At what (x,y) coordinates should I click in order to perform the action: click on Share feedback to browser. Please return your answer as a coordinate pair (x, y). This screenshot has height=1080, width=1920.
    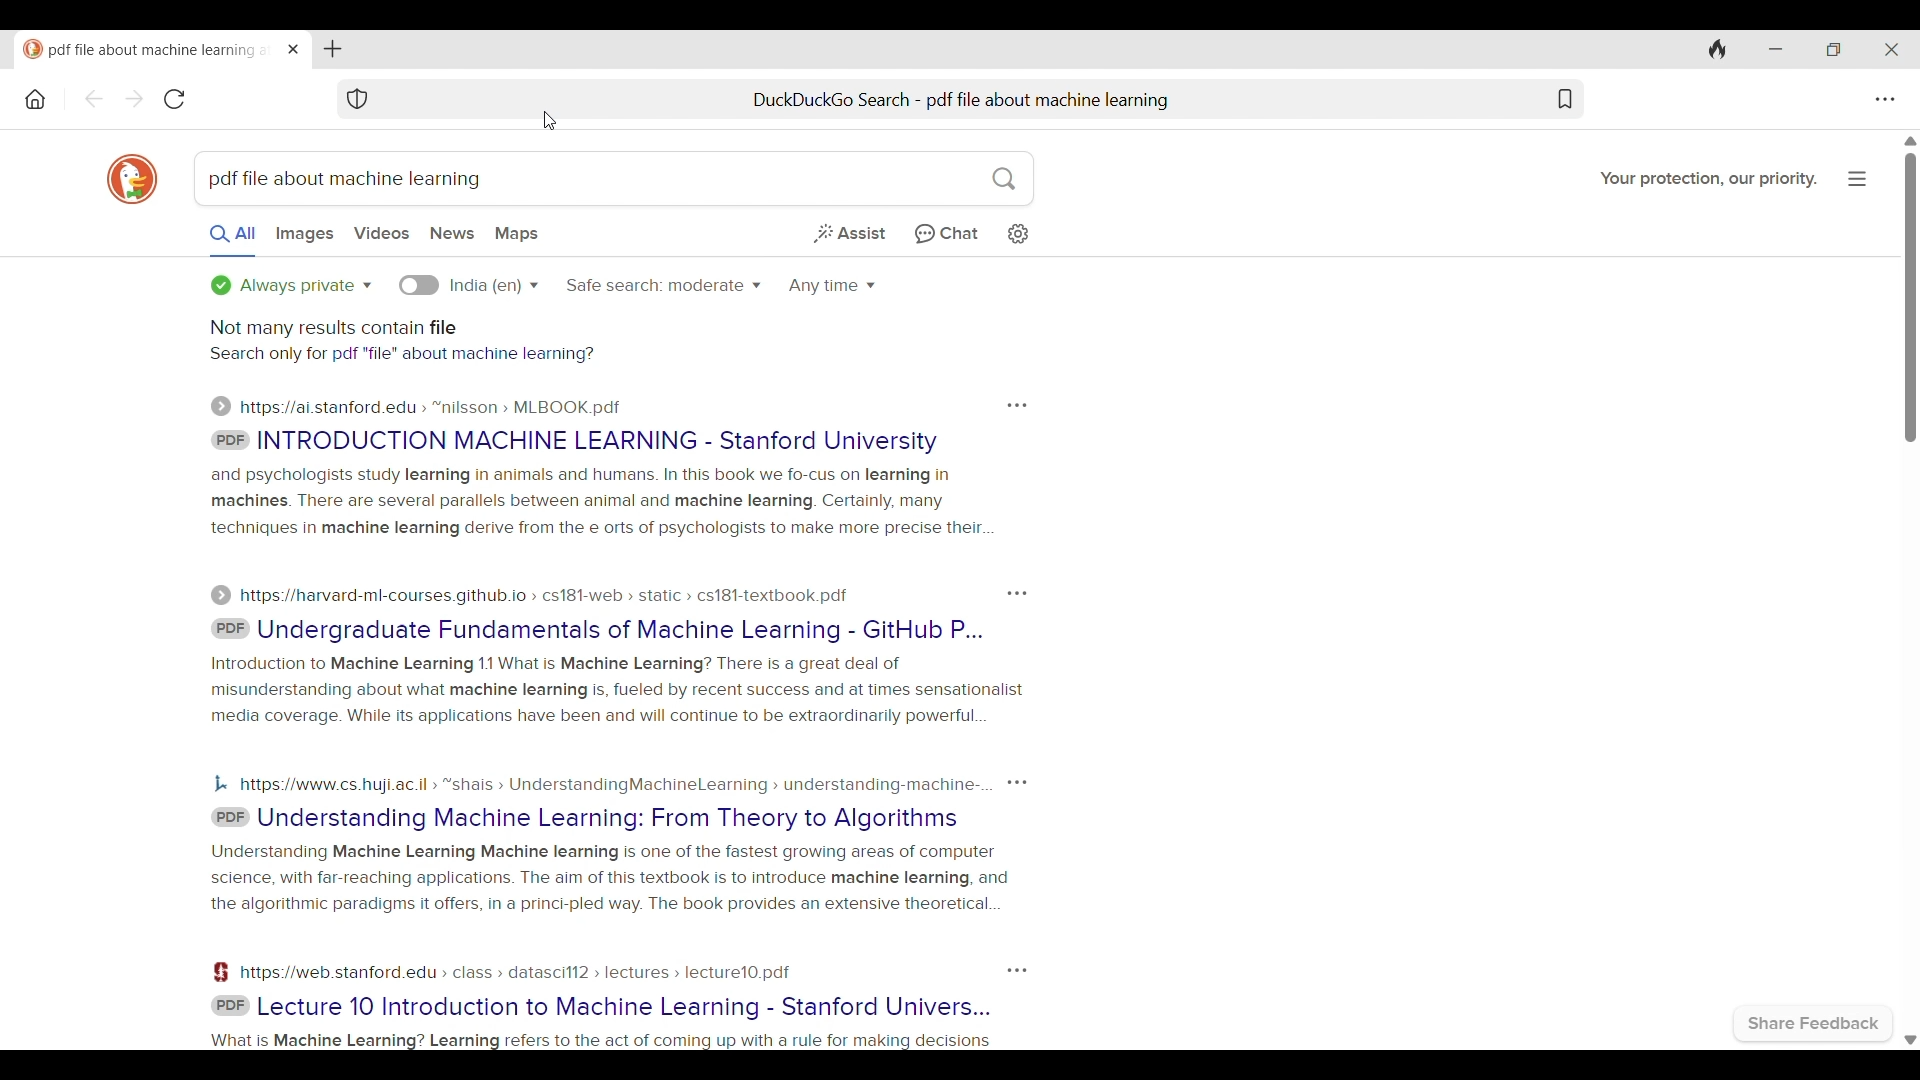
    Looking at the image, I should click on (1814, 1023).